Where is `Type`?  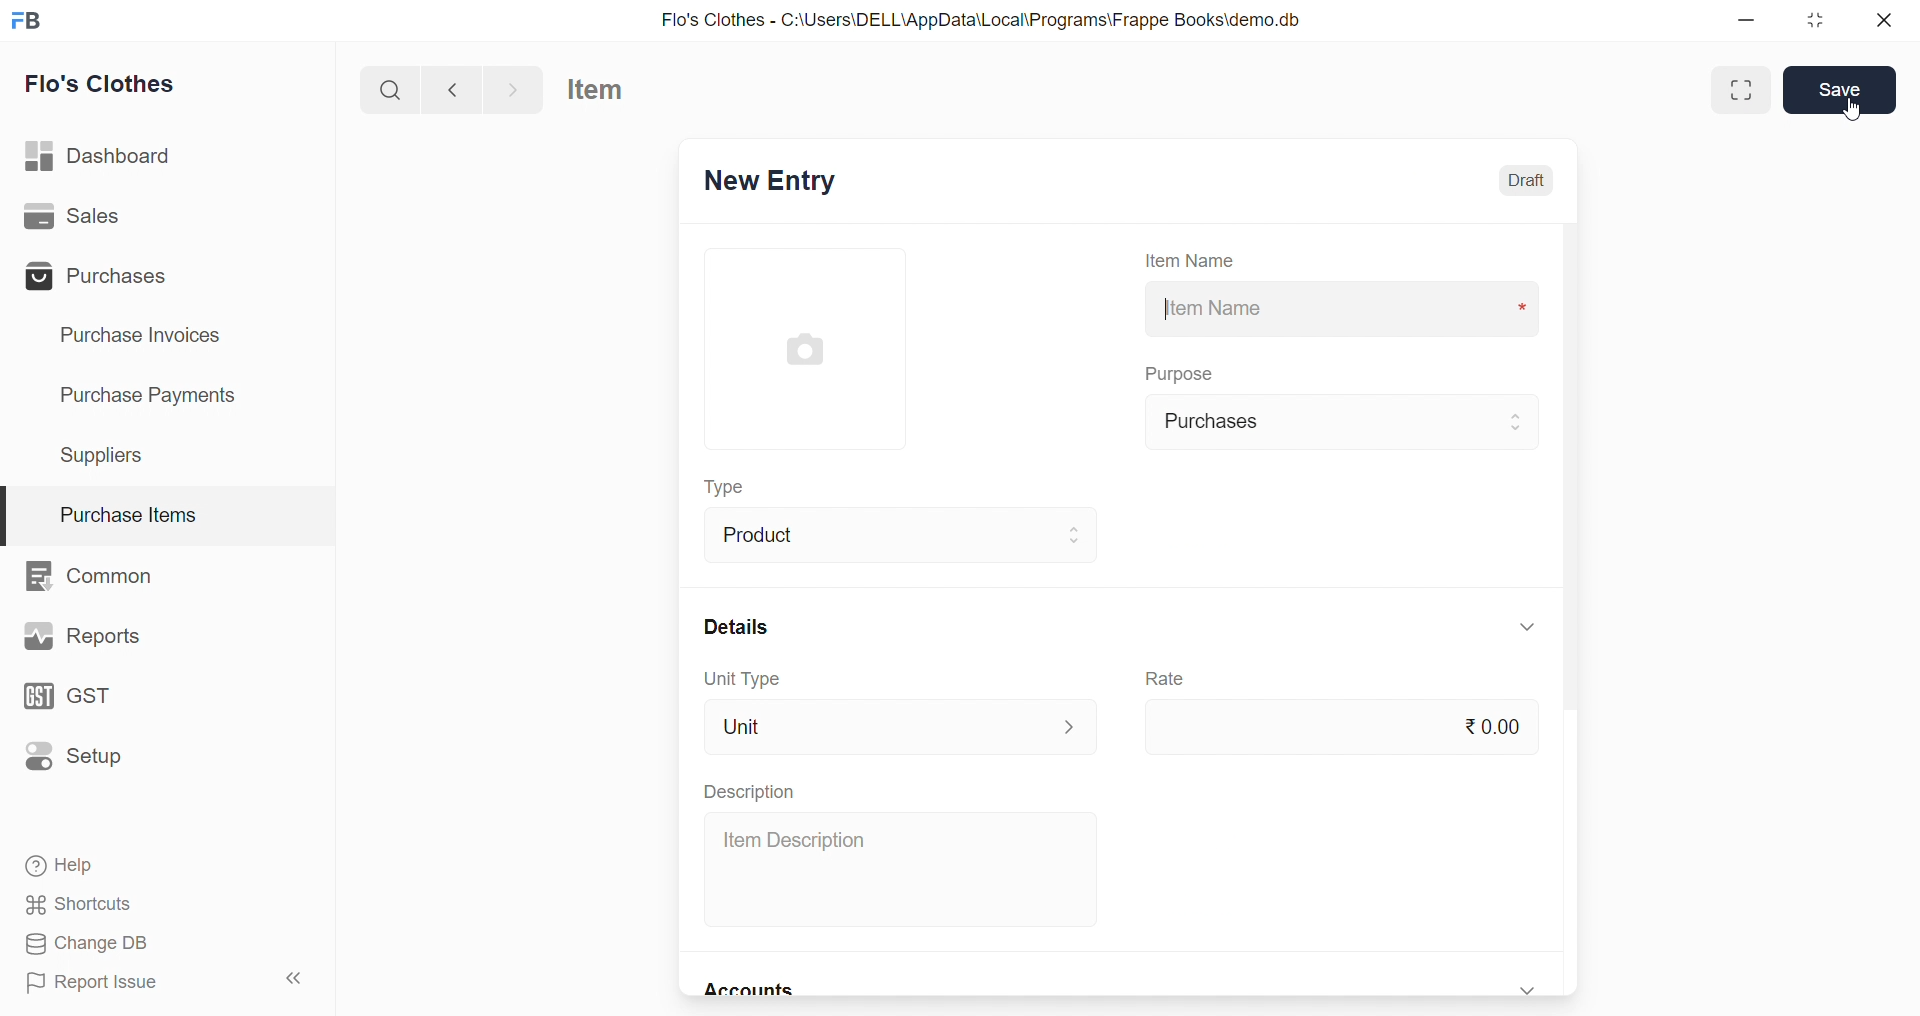 Type is located at coordinates (733, 489).